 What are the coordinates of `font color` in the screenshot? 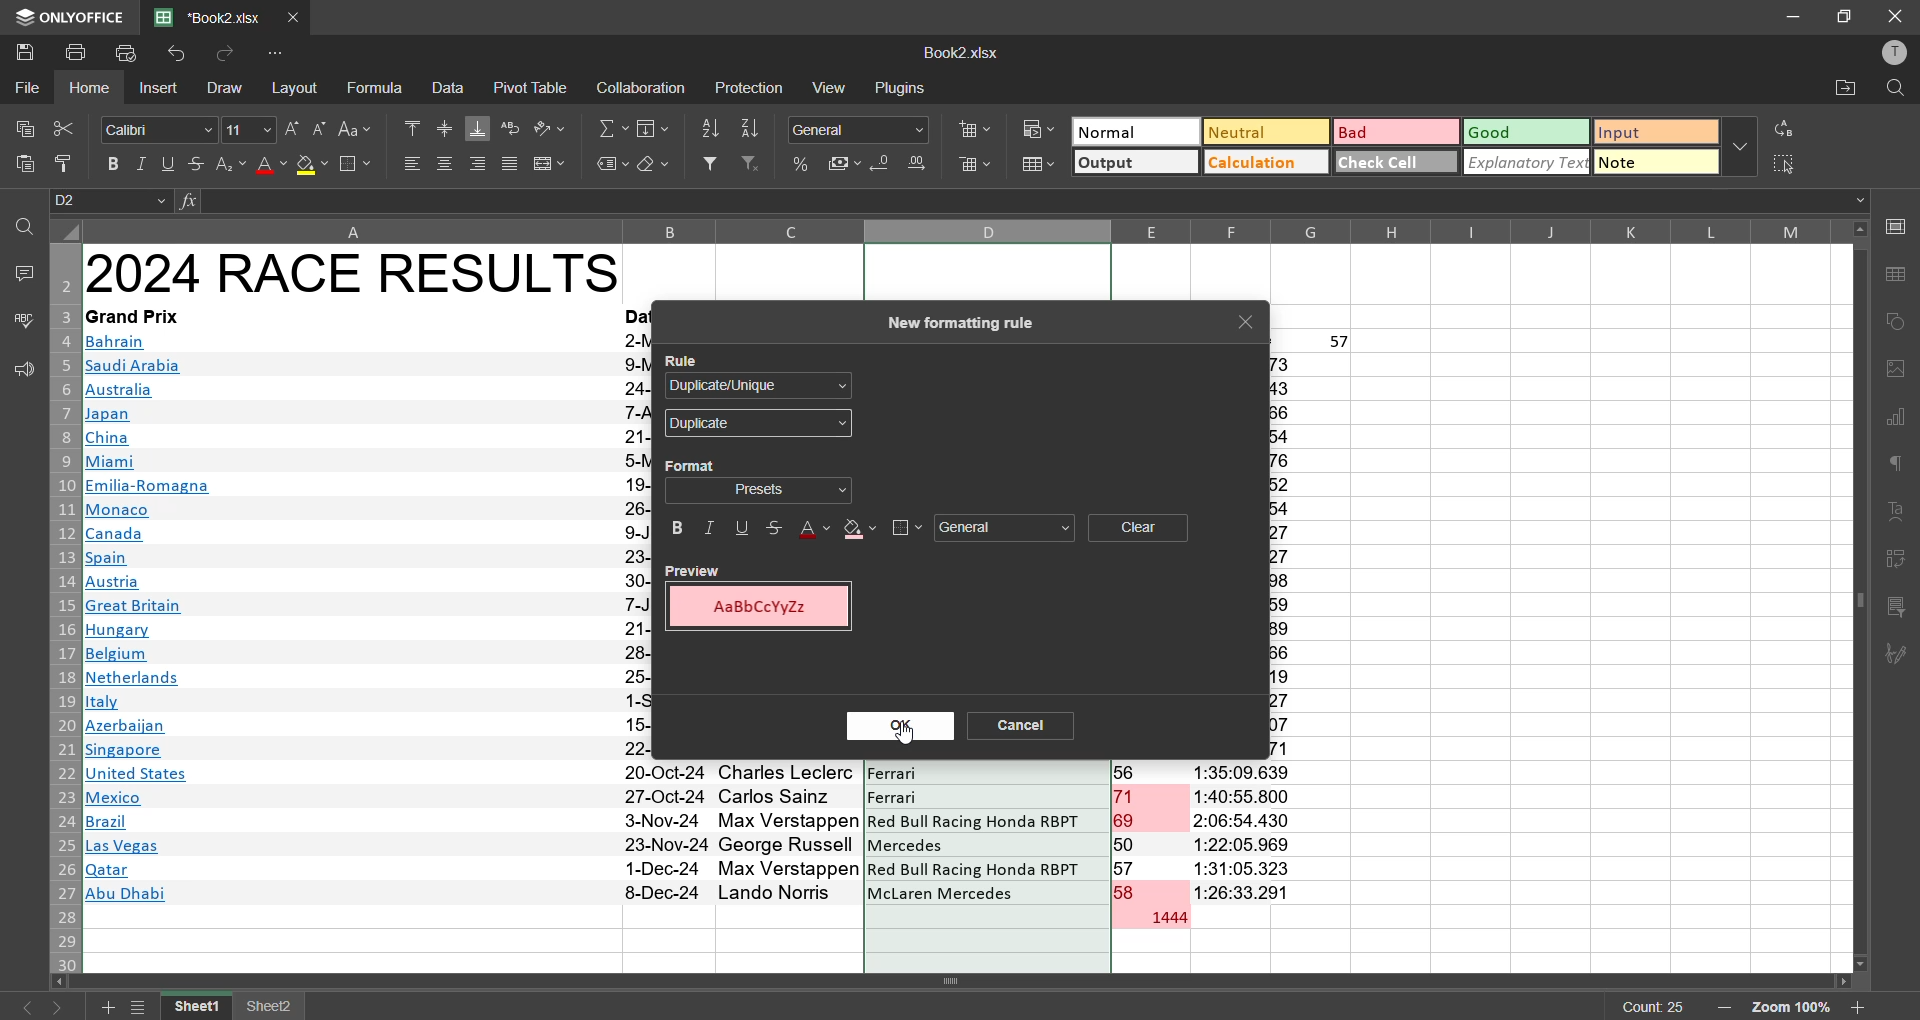 It's located at (270, 164).